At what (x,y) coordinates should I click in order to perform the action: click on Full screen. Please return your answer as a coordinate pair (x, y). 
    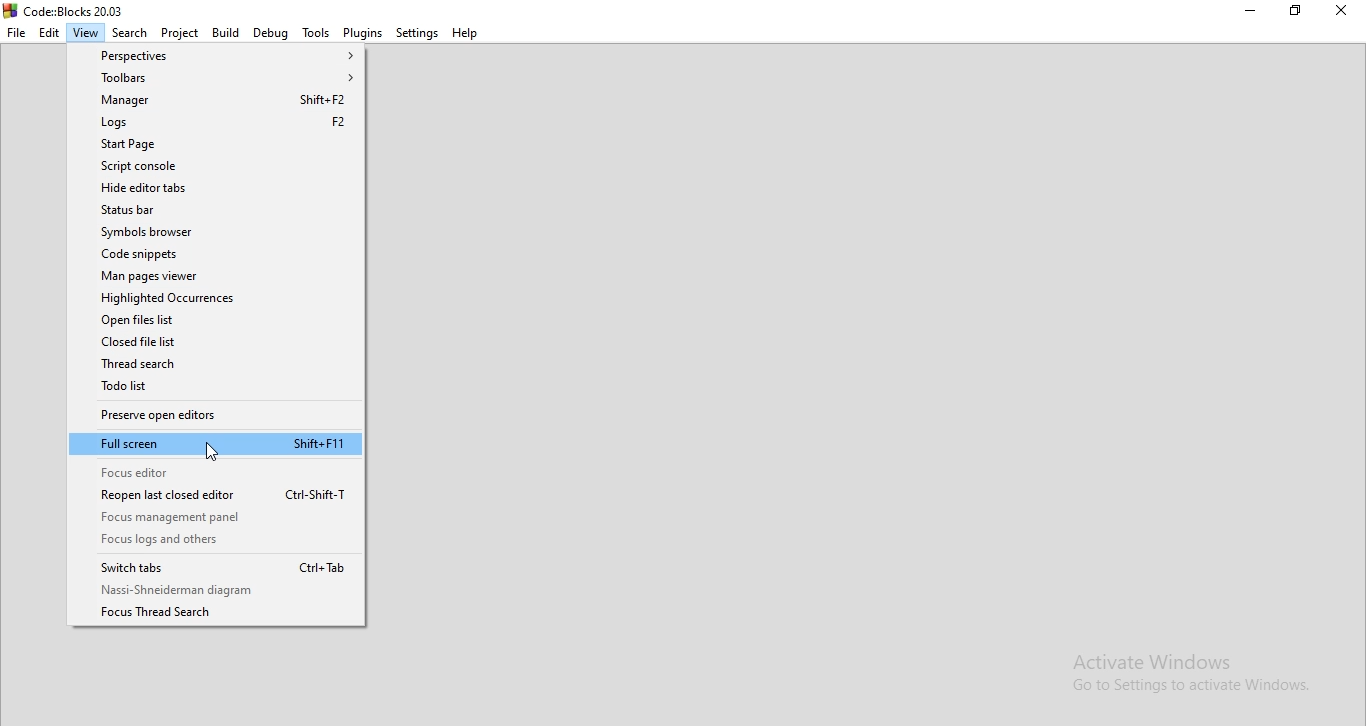
    Looking at the image, I should click on (215, 443).